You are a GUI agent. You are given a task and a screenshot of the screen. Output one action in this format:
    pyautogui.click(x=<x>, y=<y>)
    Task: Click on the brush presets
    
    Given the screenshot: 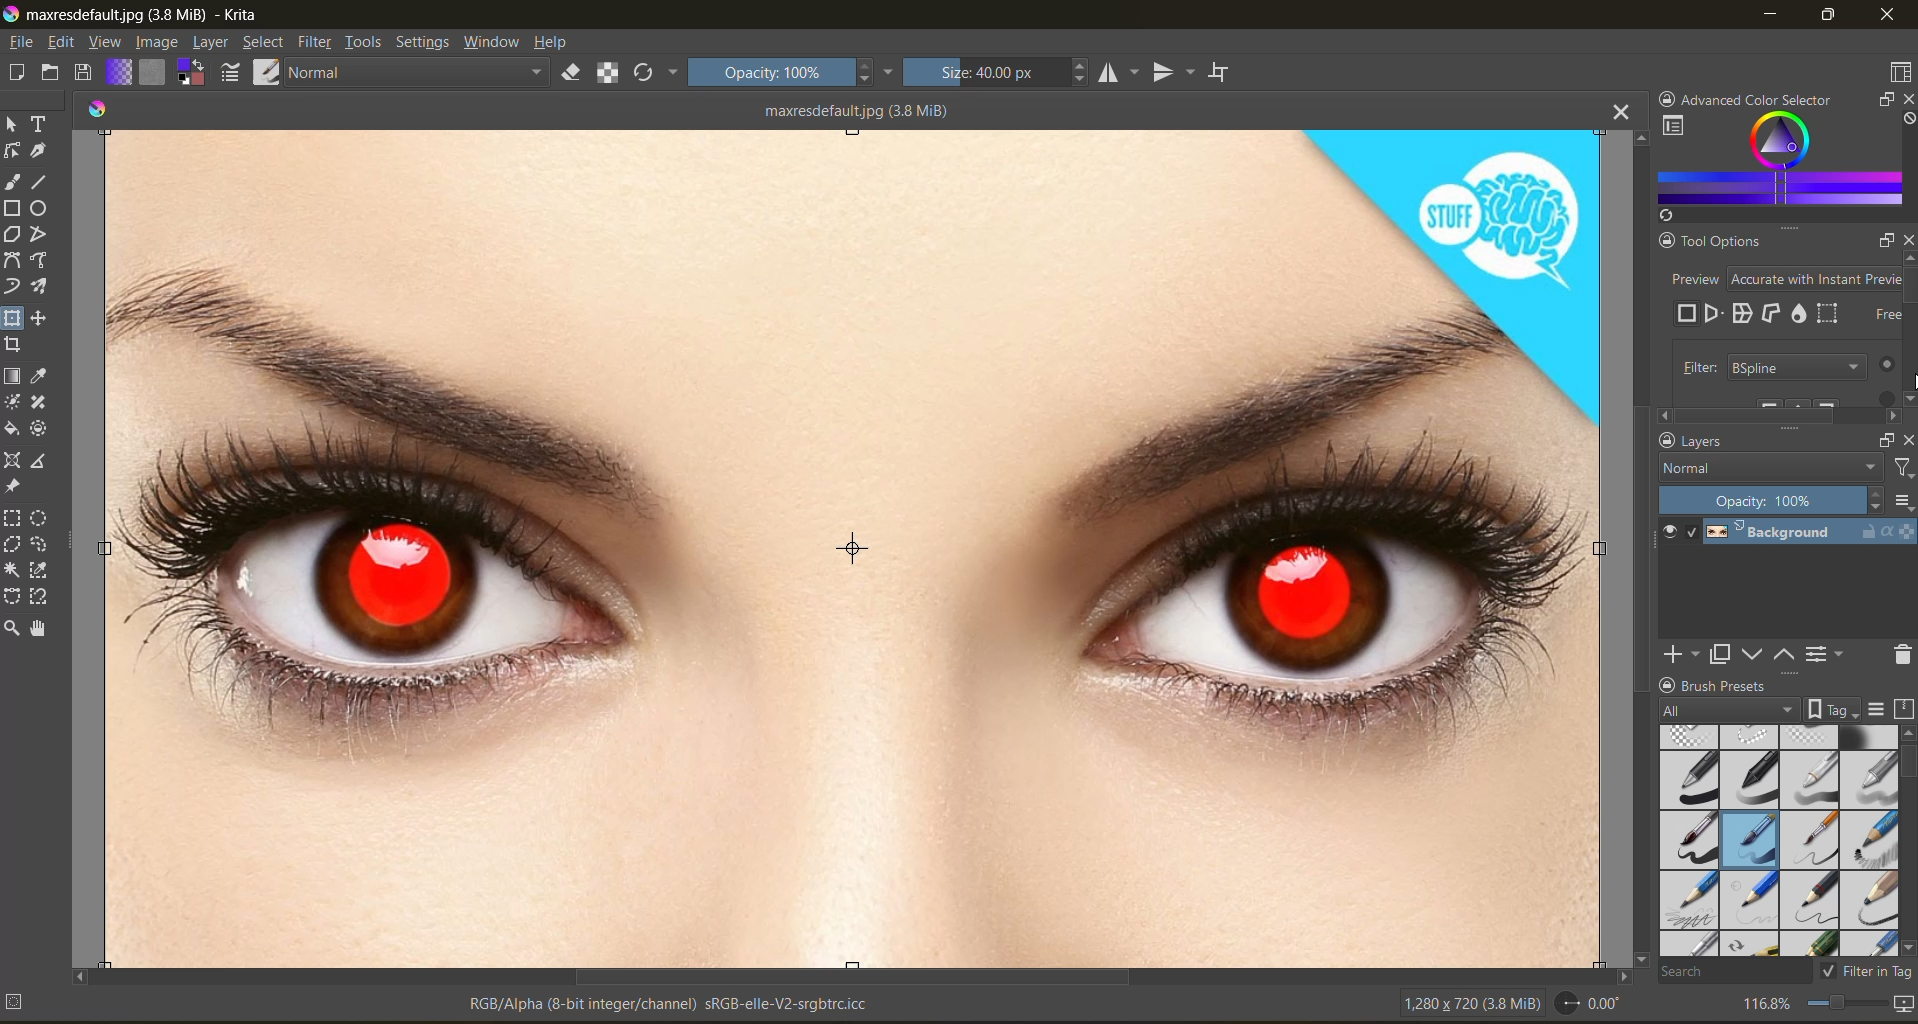 What is the action you would take?
    pyautogui.click(x=1779, y=841)
    